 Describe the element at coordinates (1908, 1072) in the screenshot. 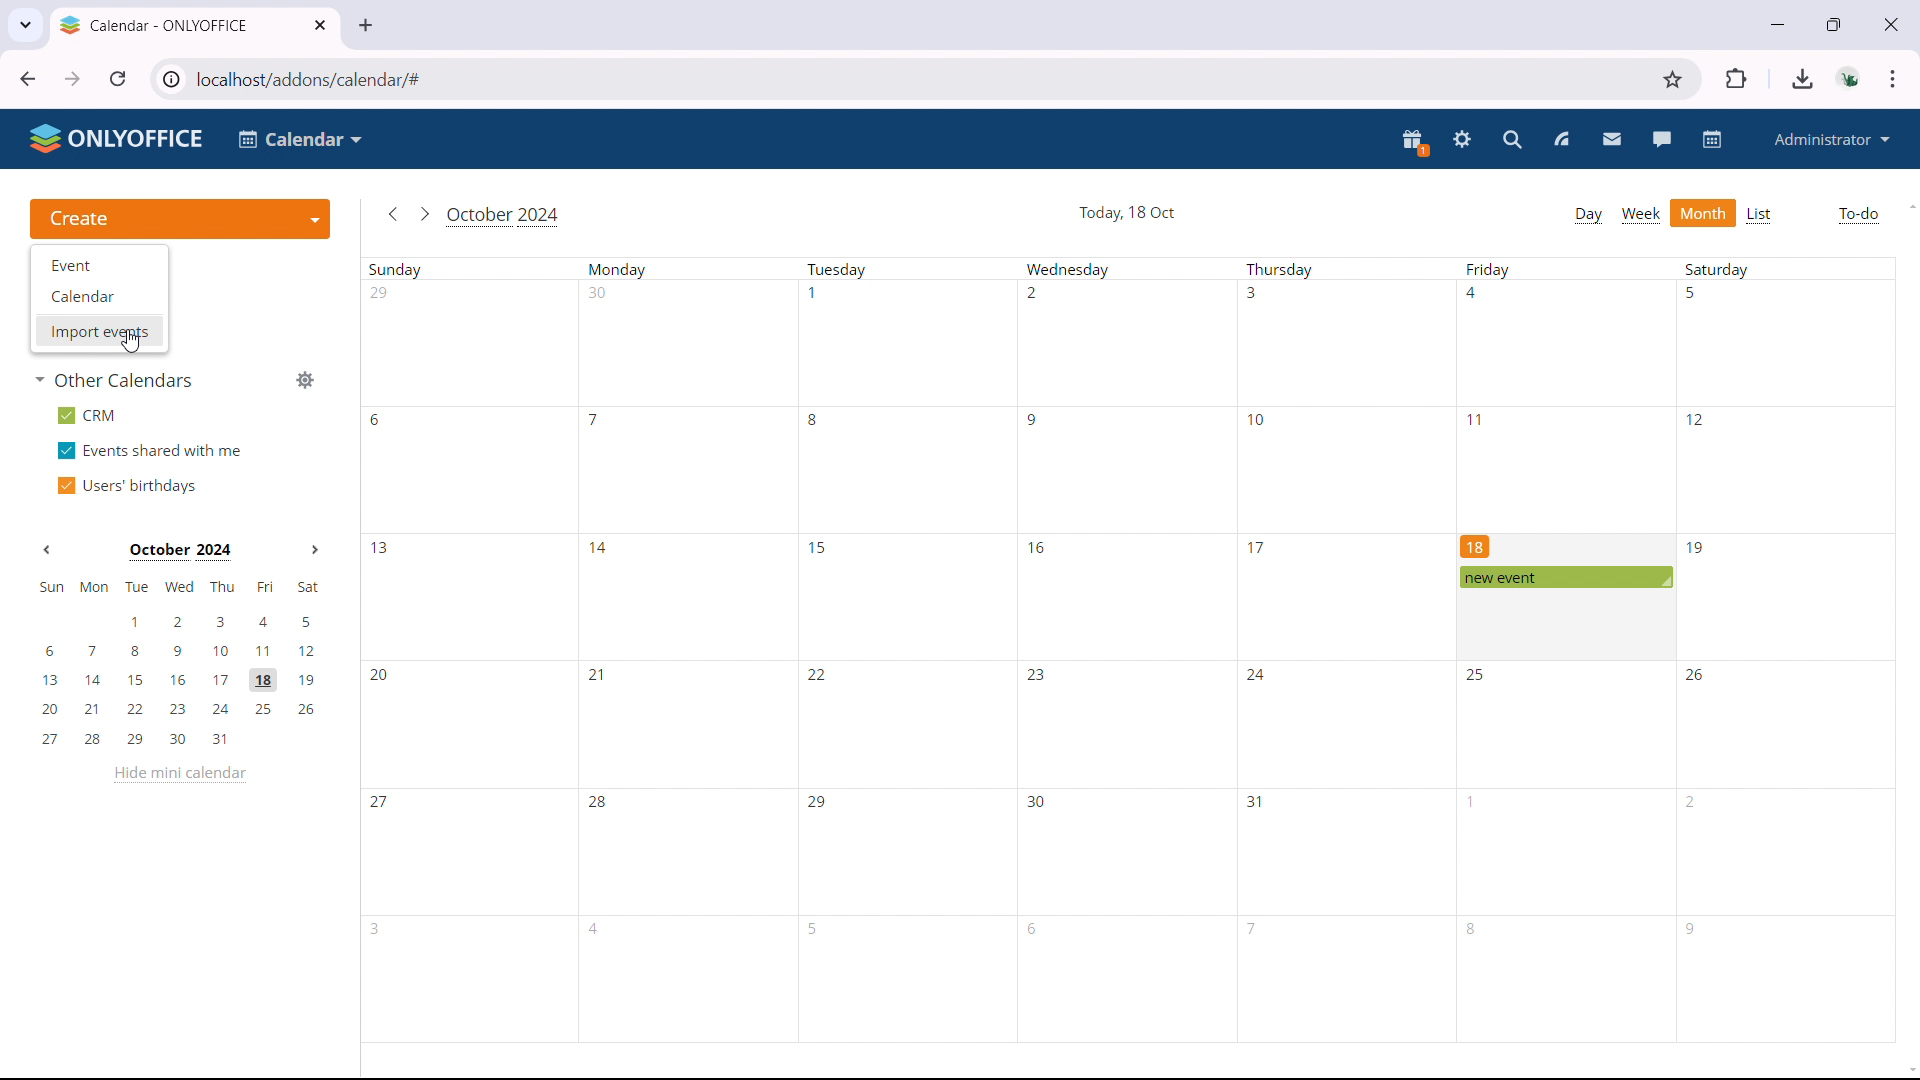

I see `scroll down` at that location.